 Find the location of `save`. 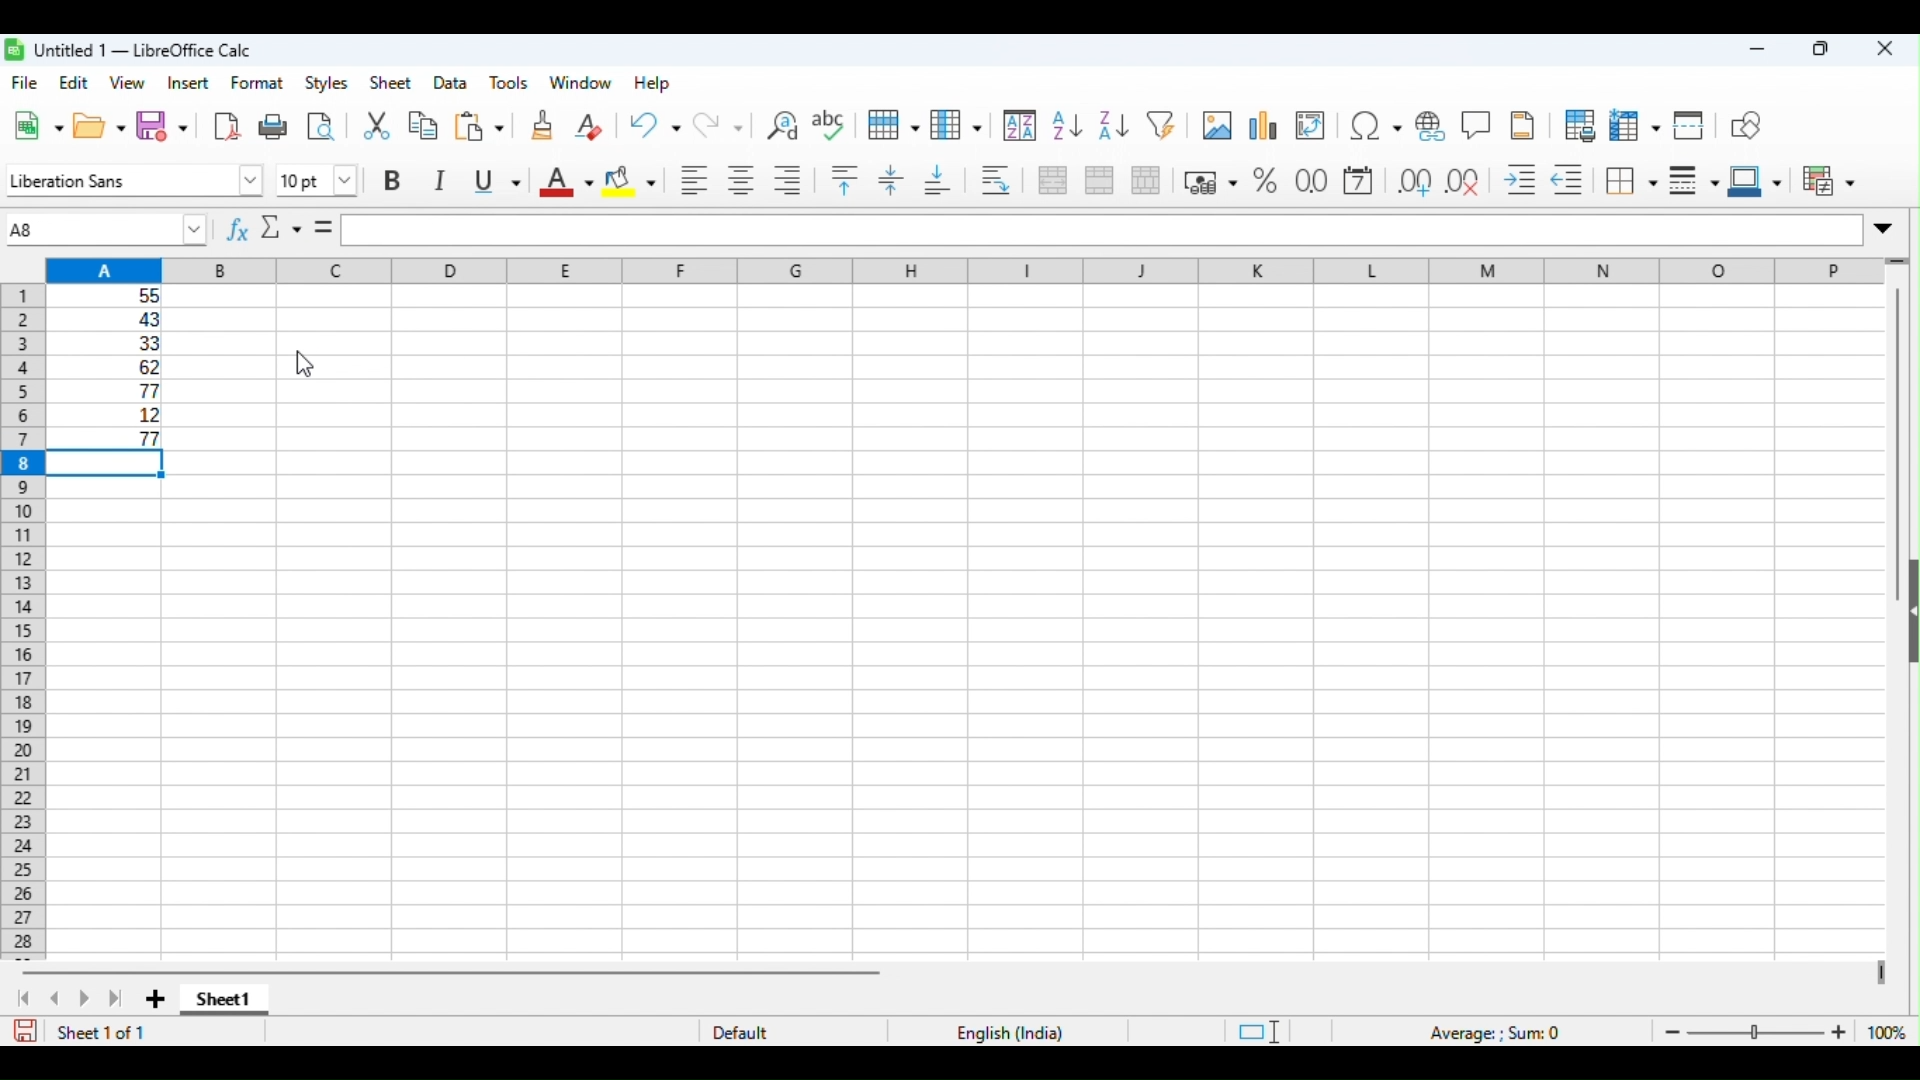

save is located at coordinates (25, 1031).